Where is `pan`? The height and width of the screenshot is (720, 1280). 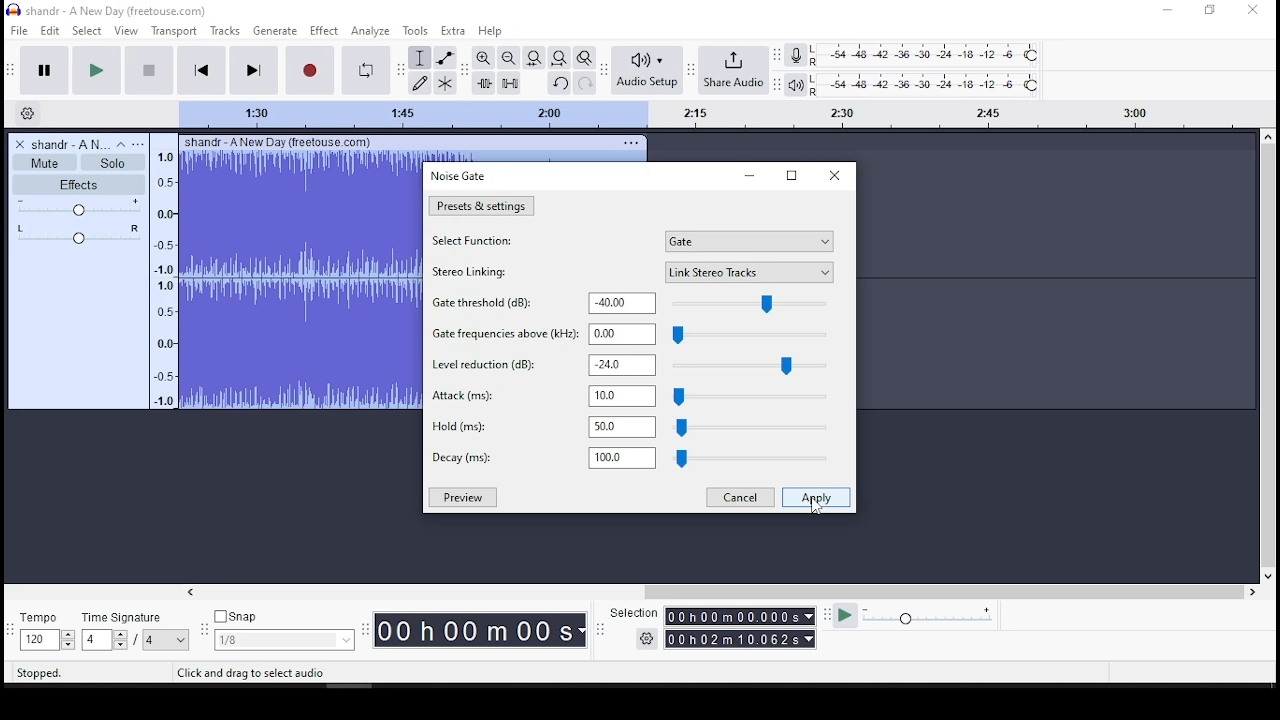 pan is located at coordinates (79, 234).